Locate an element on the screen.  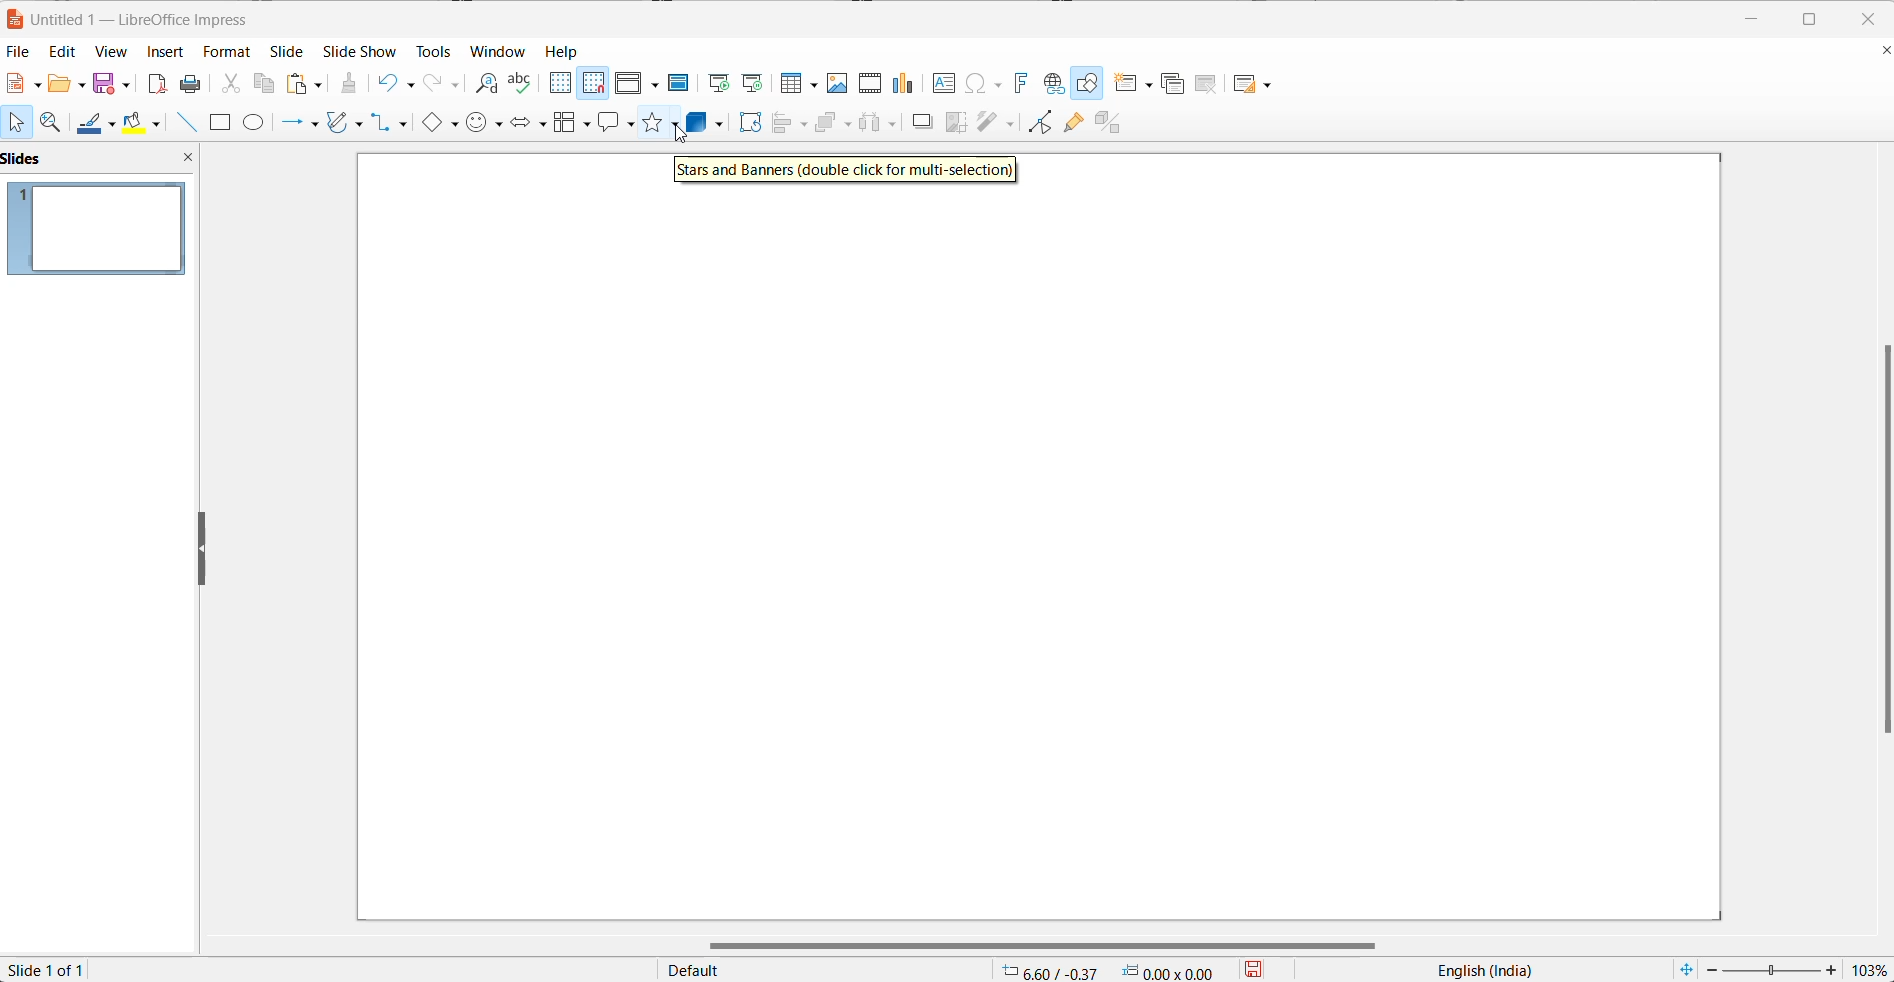
copy is located at coordinates (265, 86).